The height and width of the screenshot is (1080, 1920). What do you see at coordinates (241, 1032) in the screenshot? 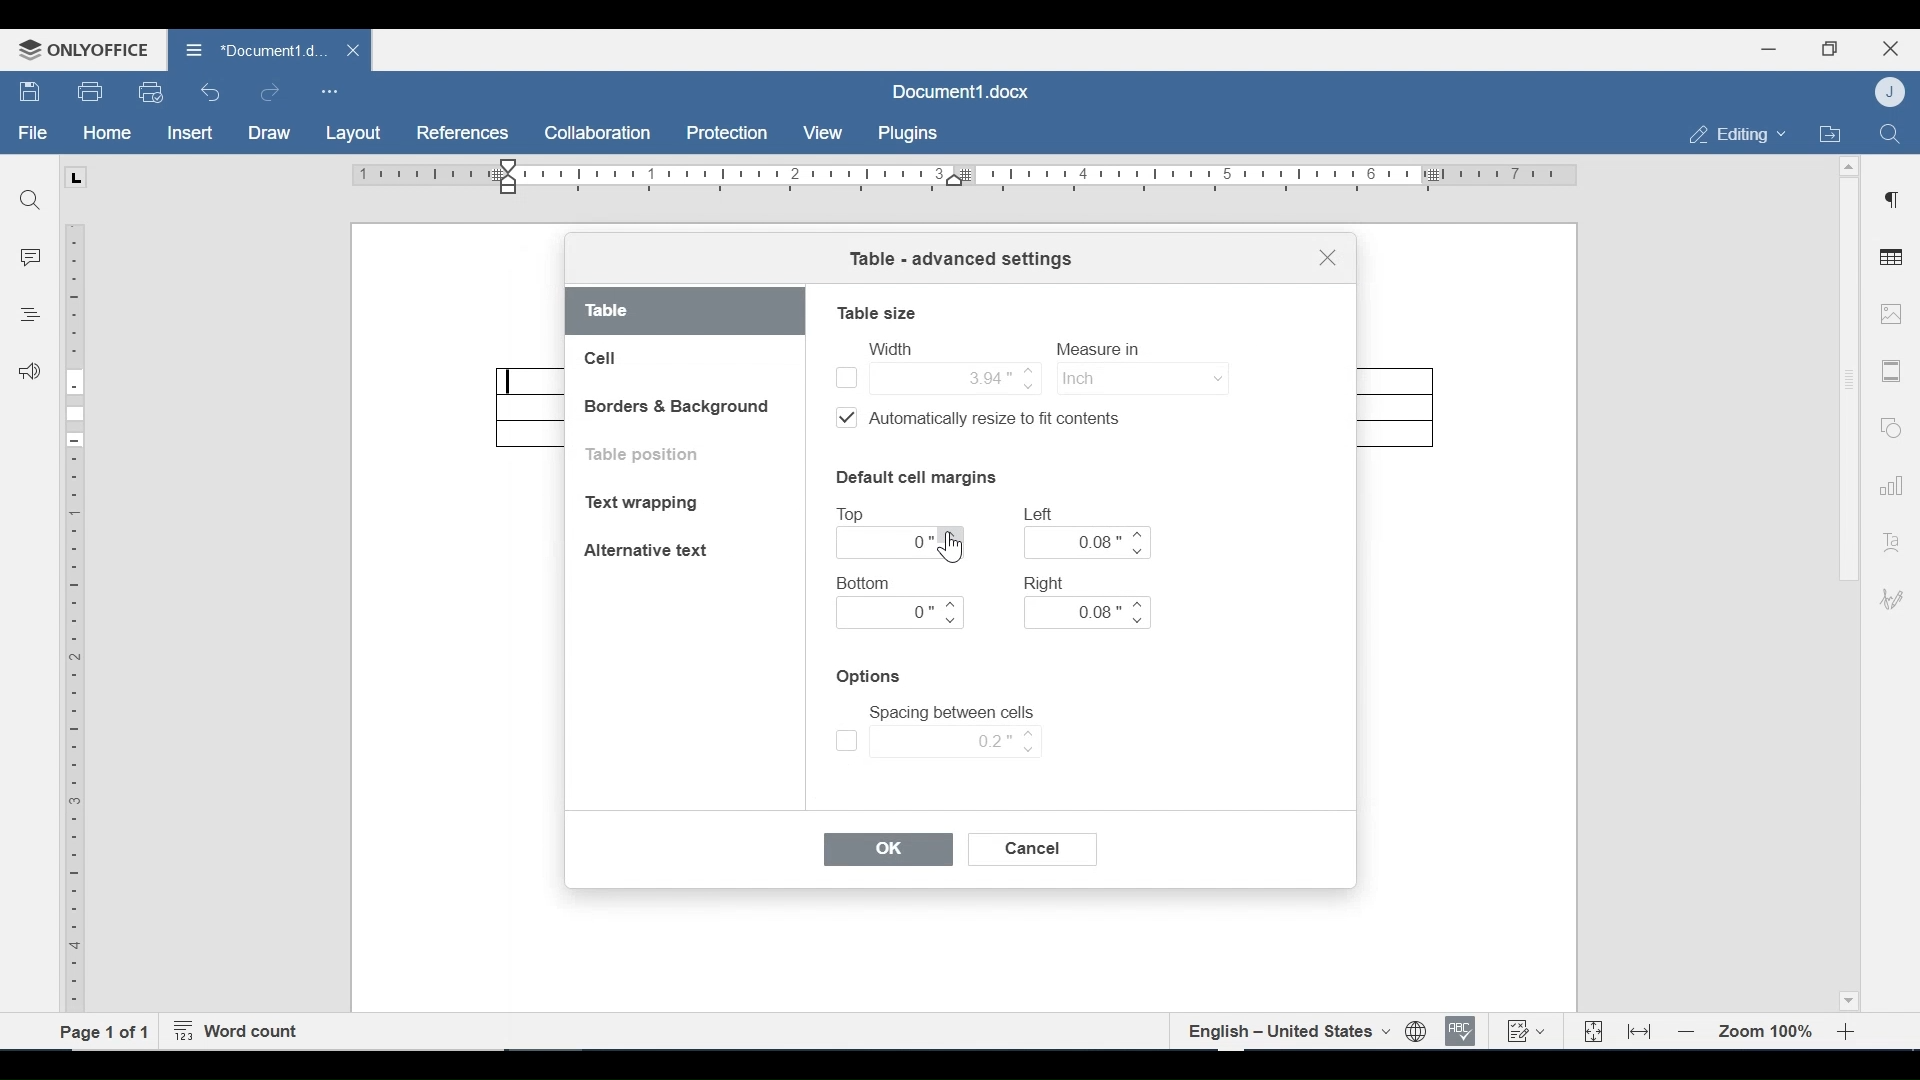
I see `Word Count` at bounding box center [241, 1032].